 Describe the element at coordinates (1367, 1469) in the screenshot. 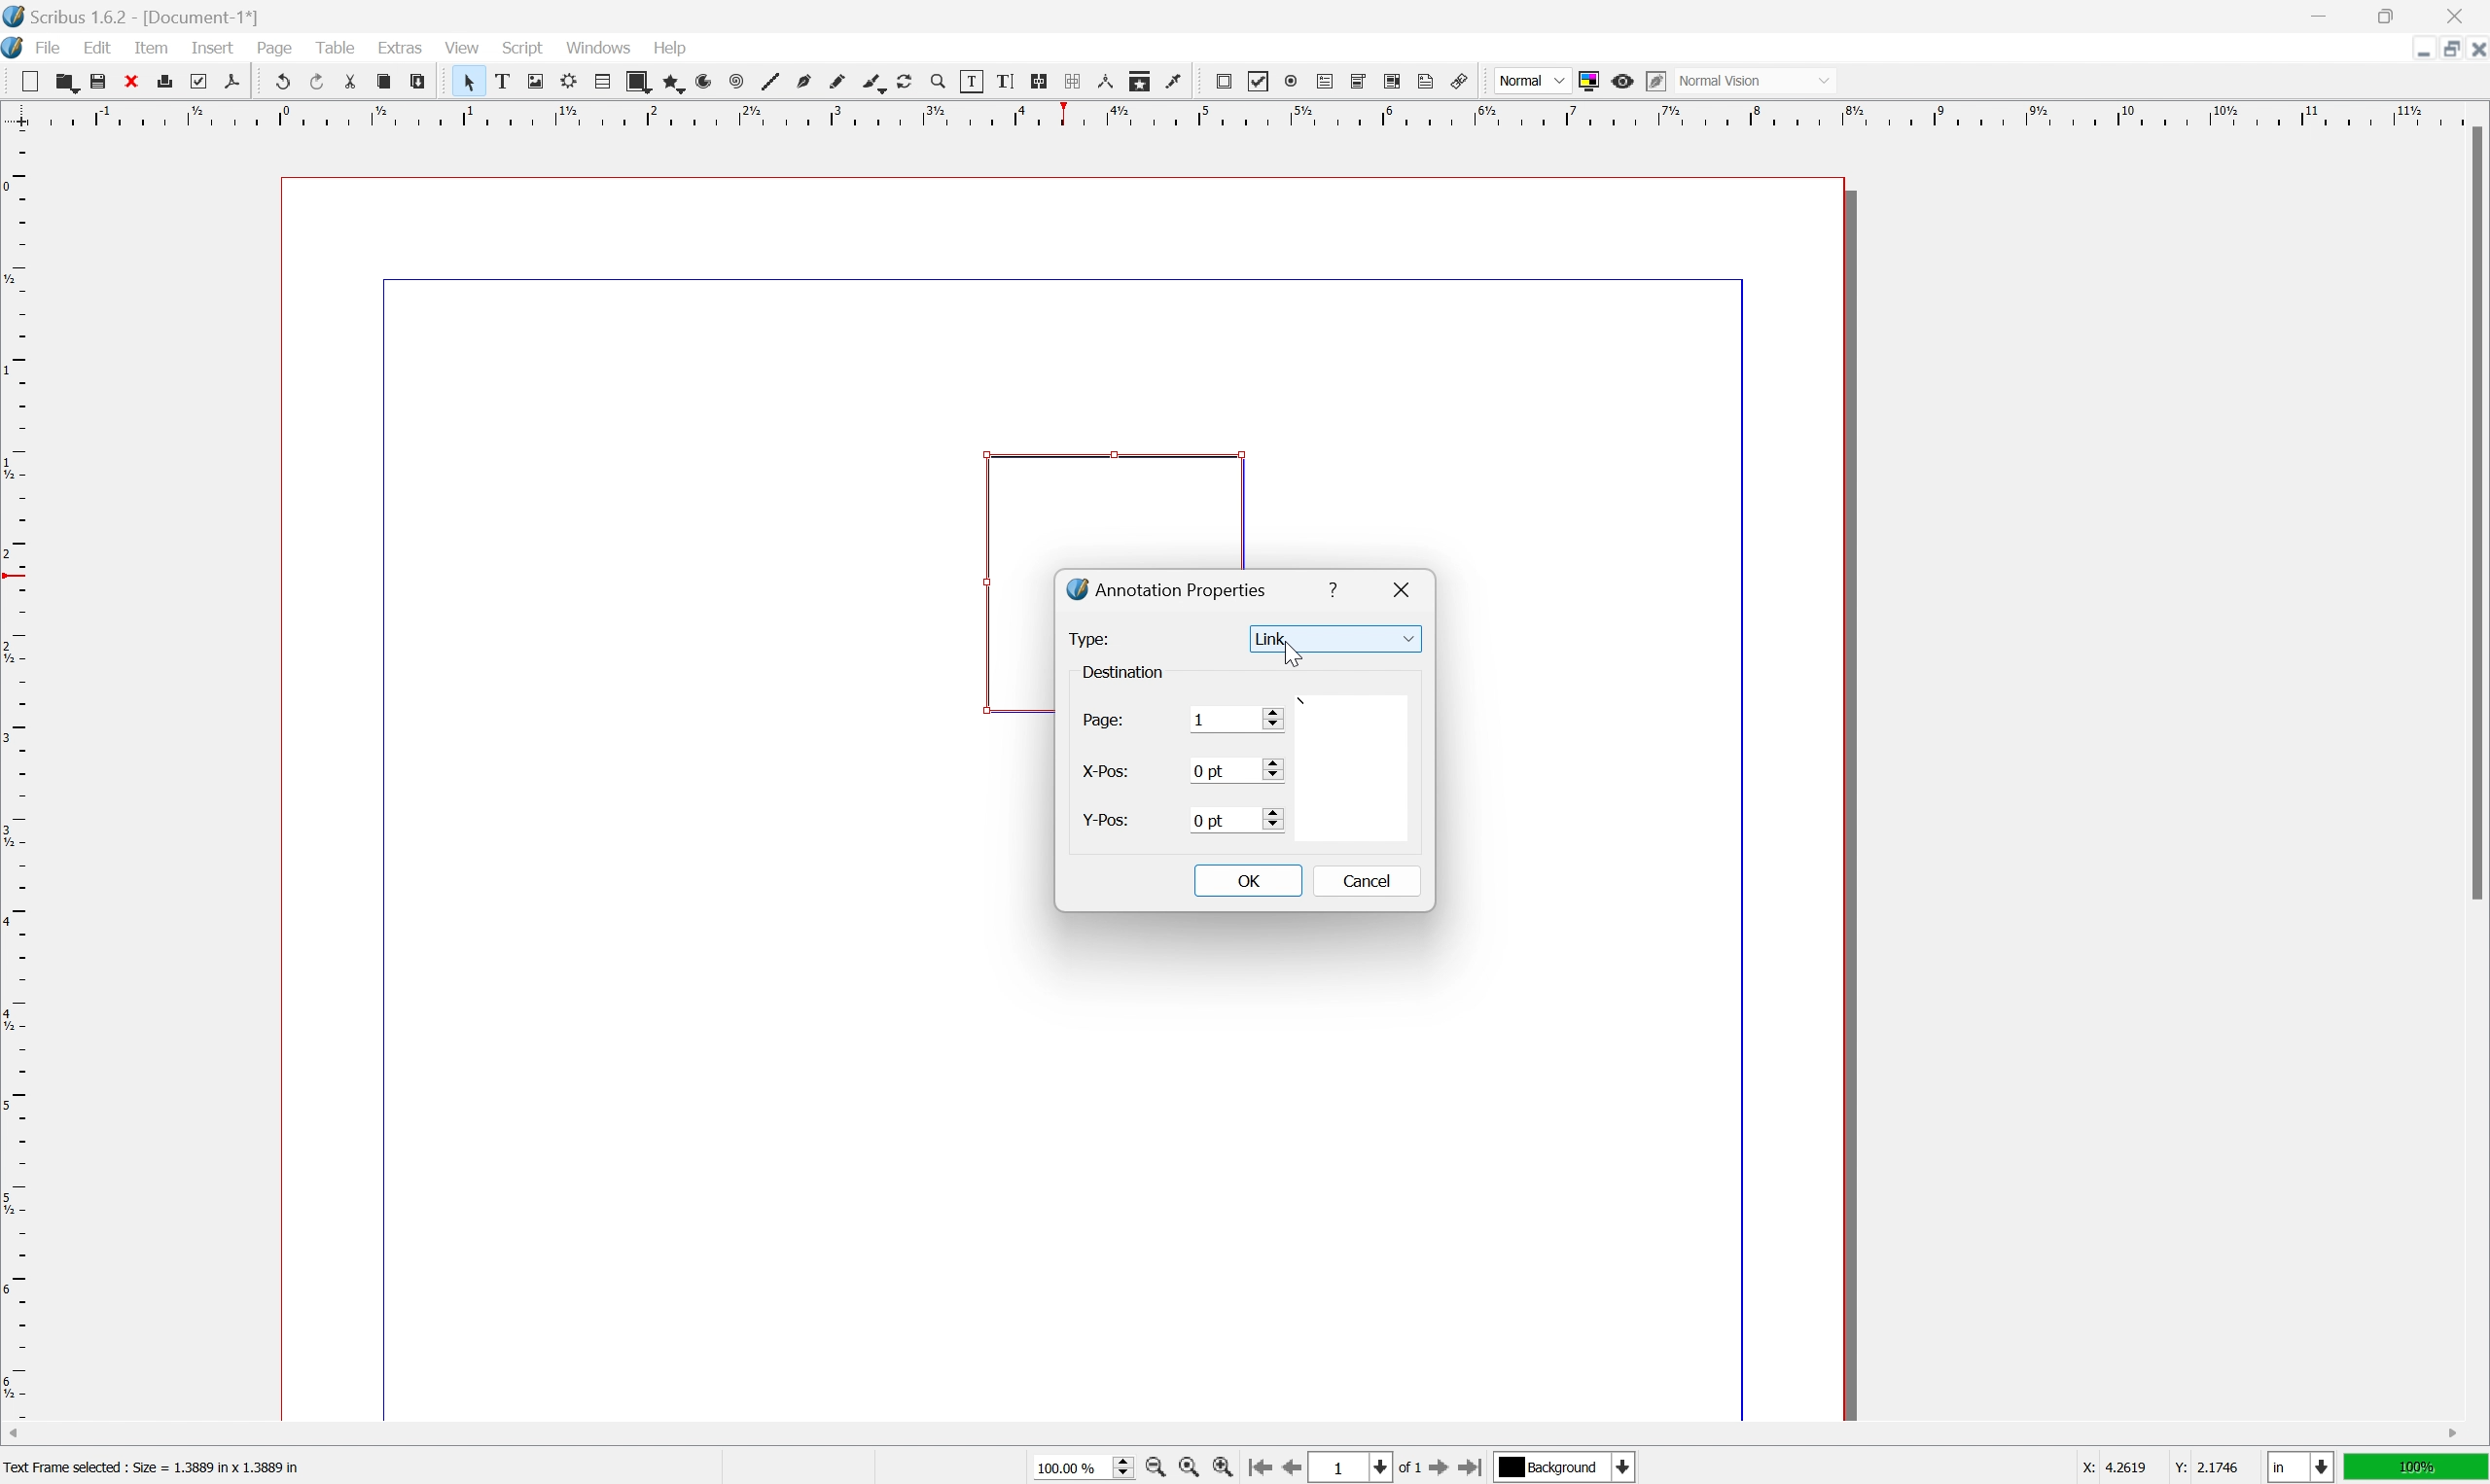

I see `select current page` at that location.